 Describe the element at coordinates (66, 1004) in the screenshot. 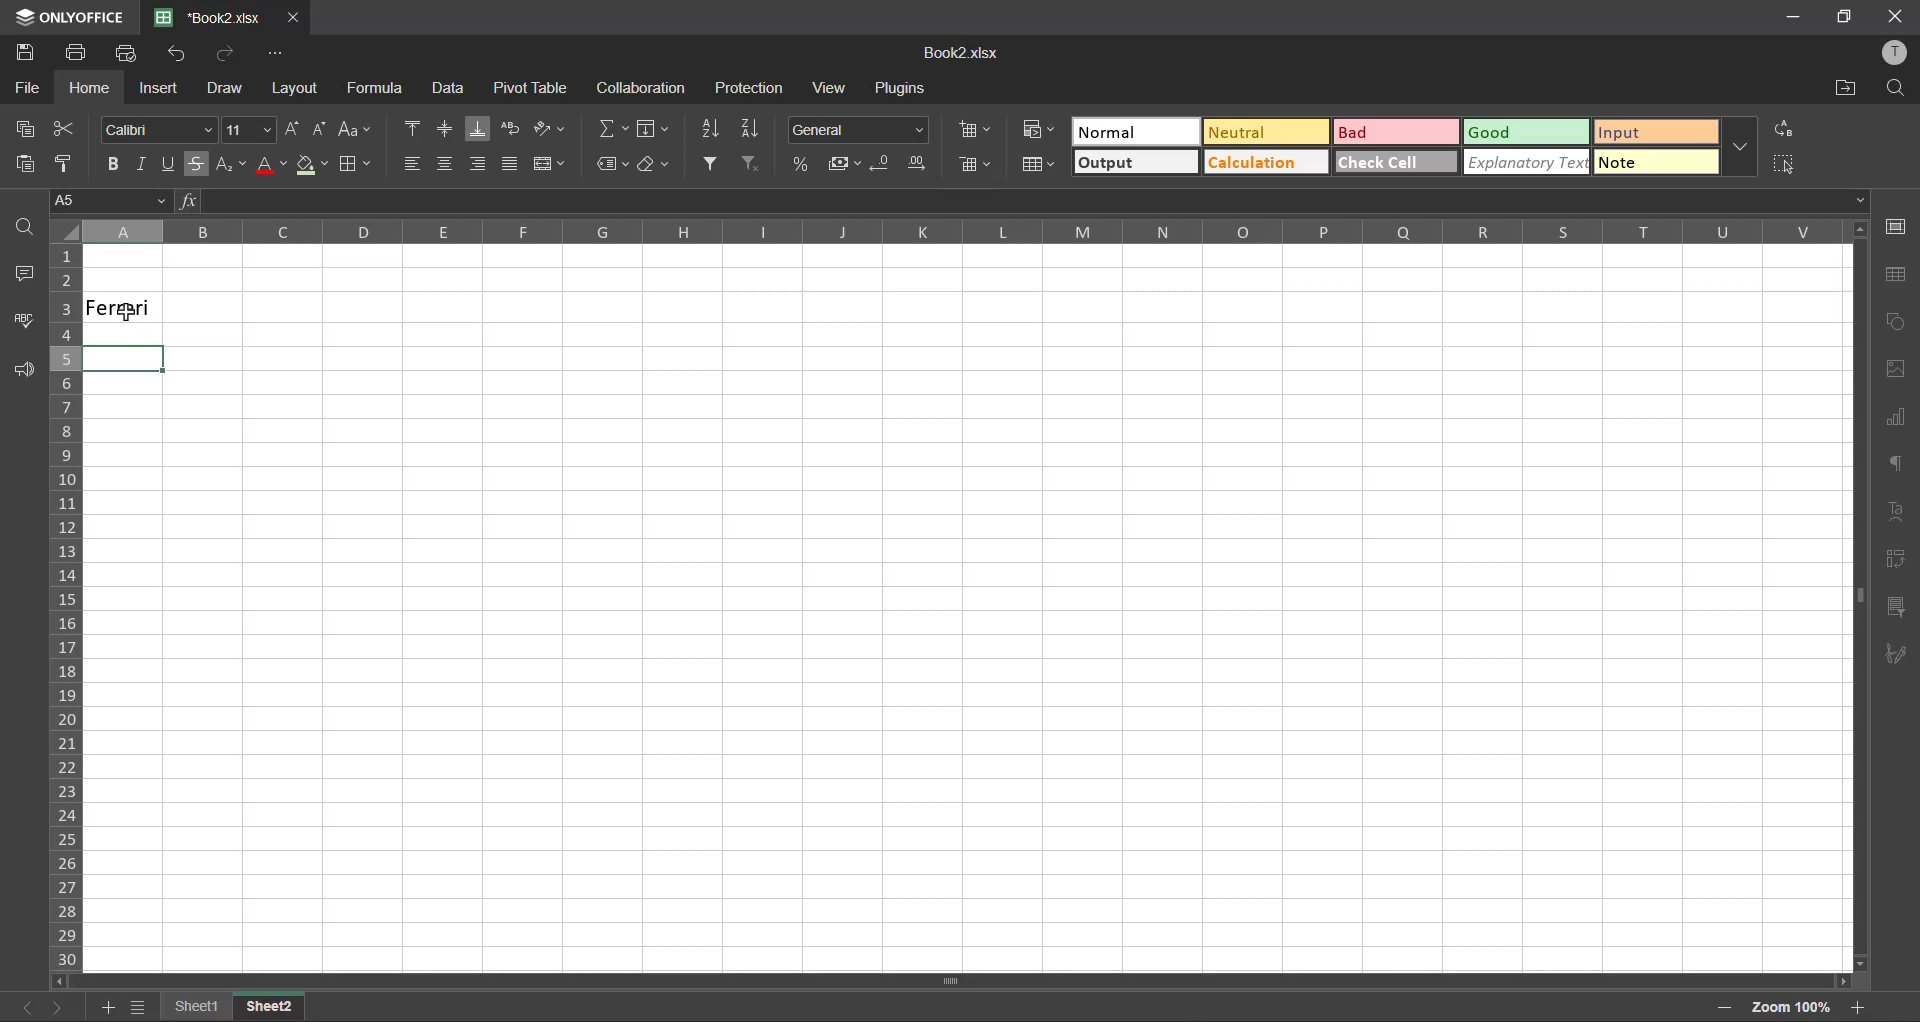

I see `next` at that location.